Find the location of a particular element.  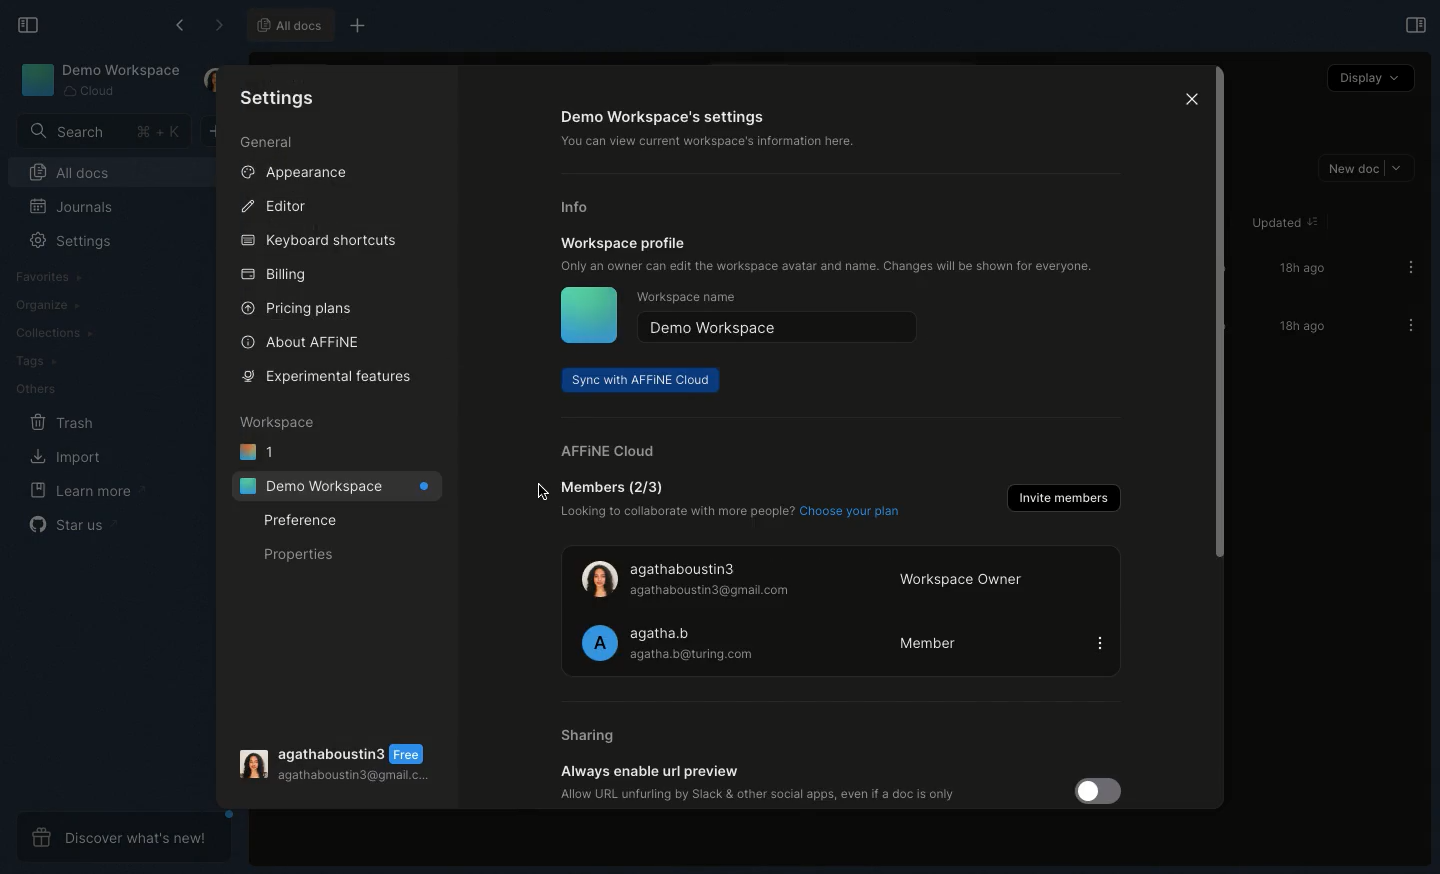

General is located at coordinates (269, 142).